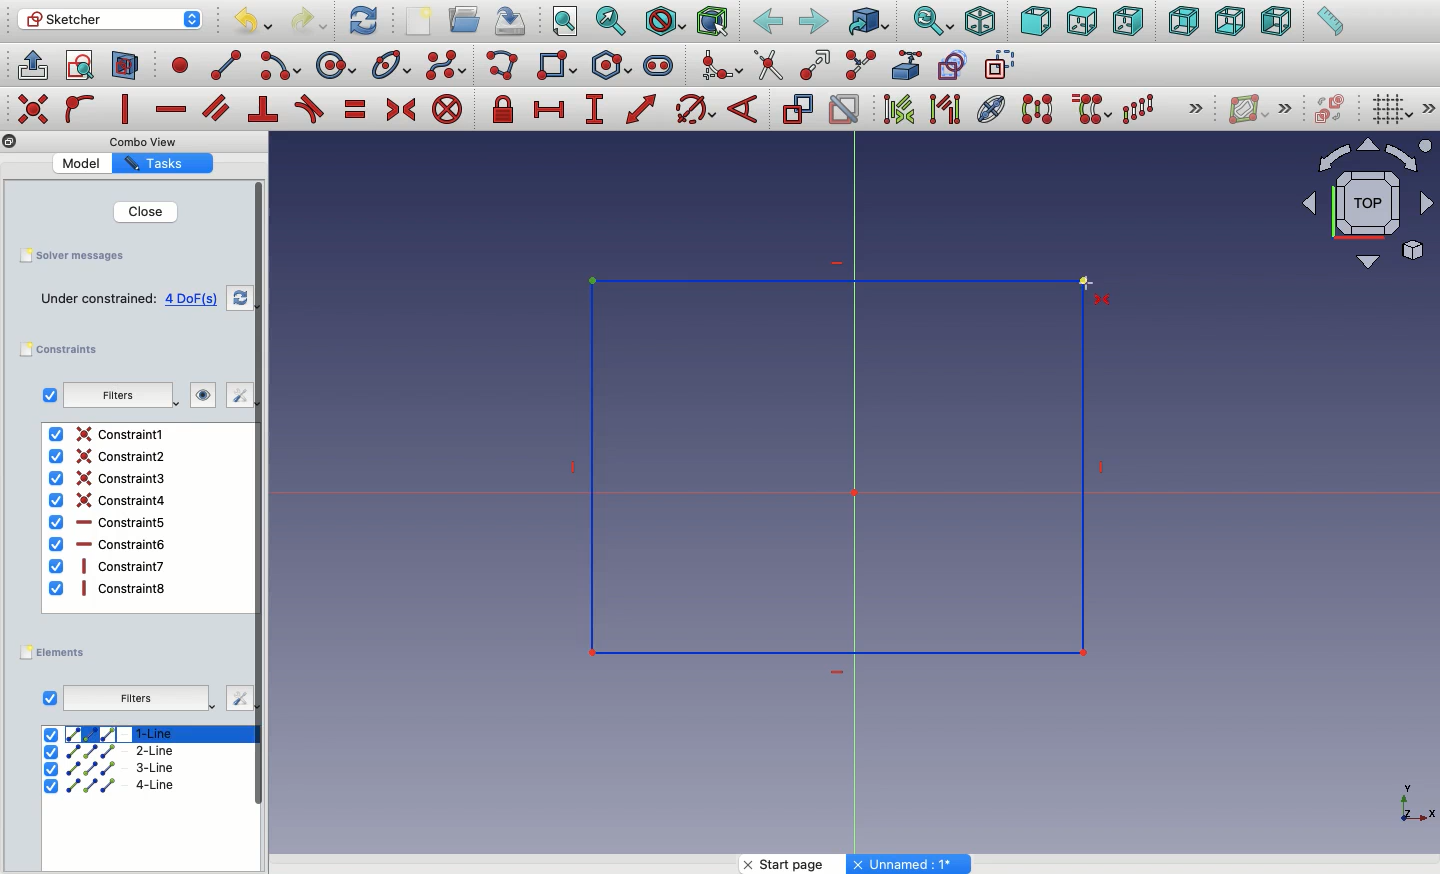 This screenshot has width=1440, height=874. I want to click on Slot, so click(660, 65).